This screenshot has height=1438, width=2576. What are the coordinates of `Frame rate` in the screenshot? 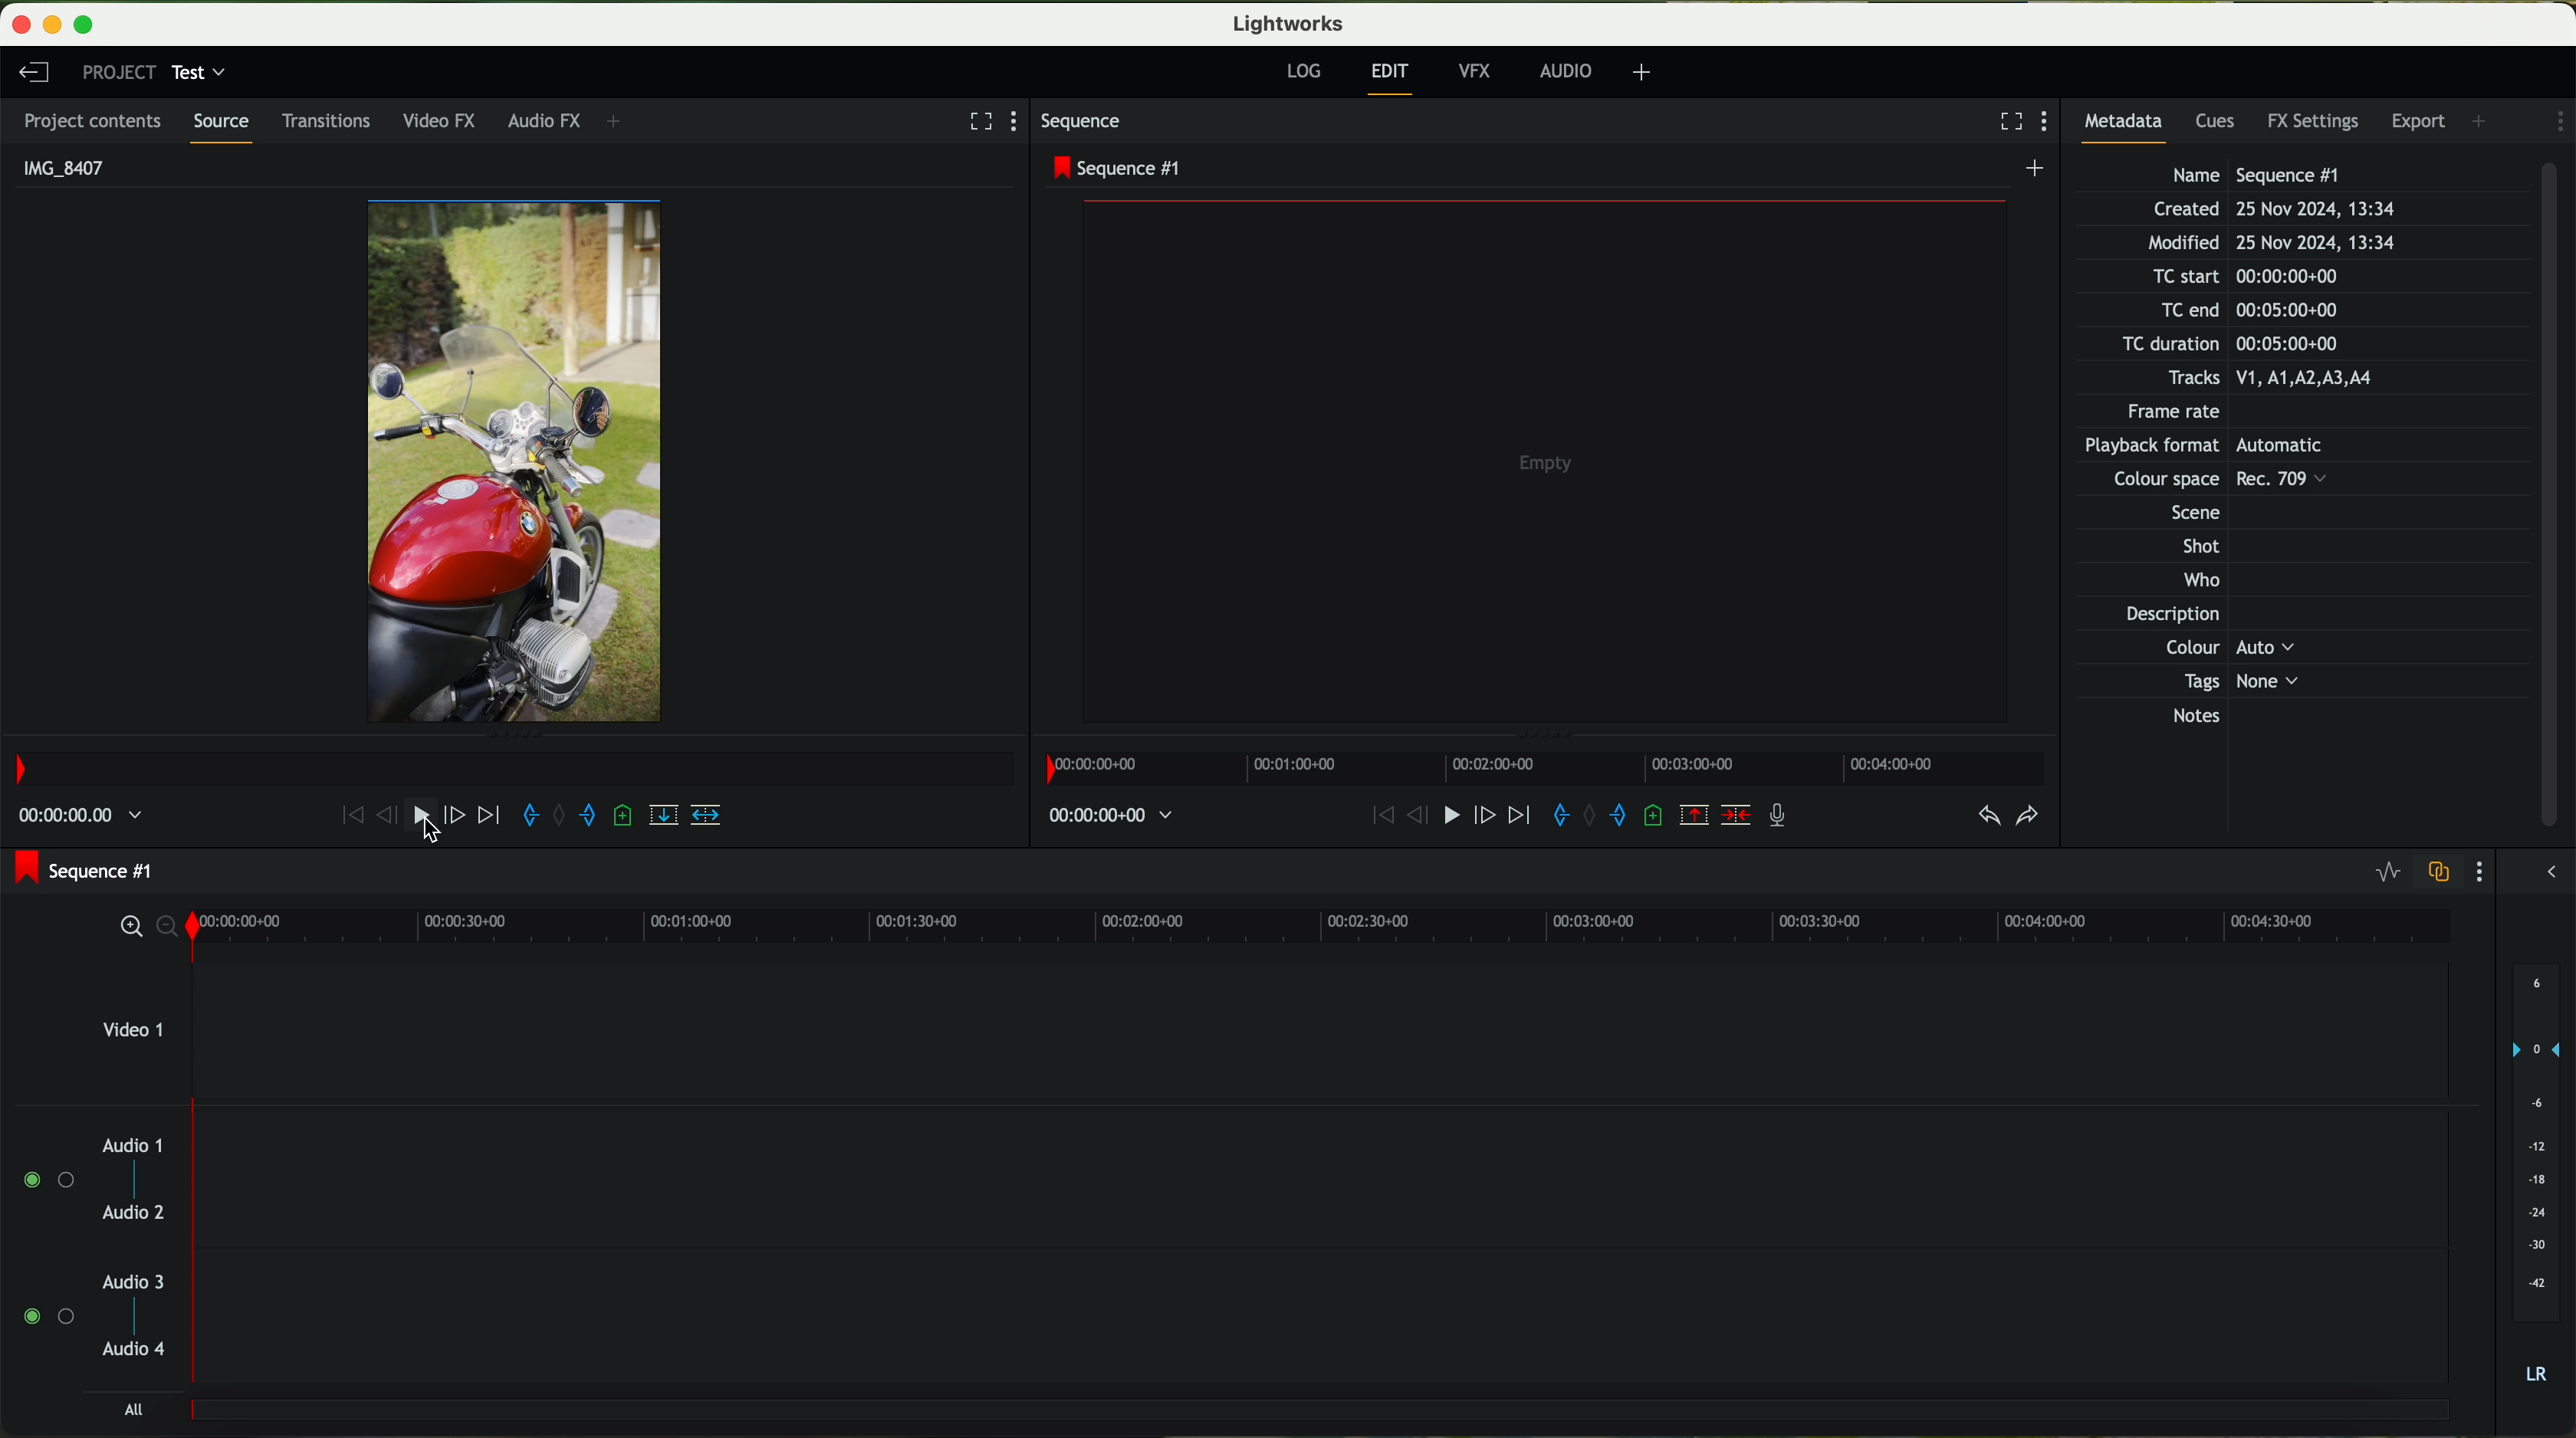 It's located at (2179, 415).